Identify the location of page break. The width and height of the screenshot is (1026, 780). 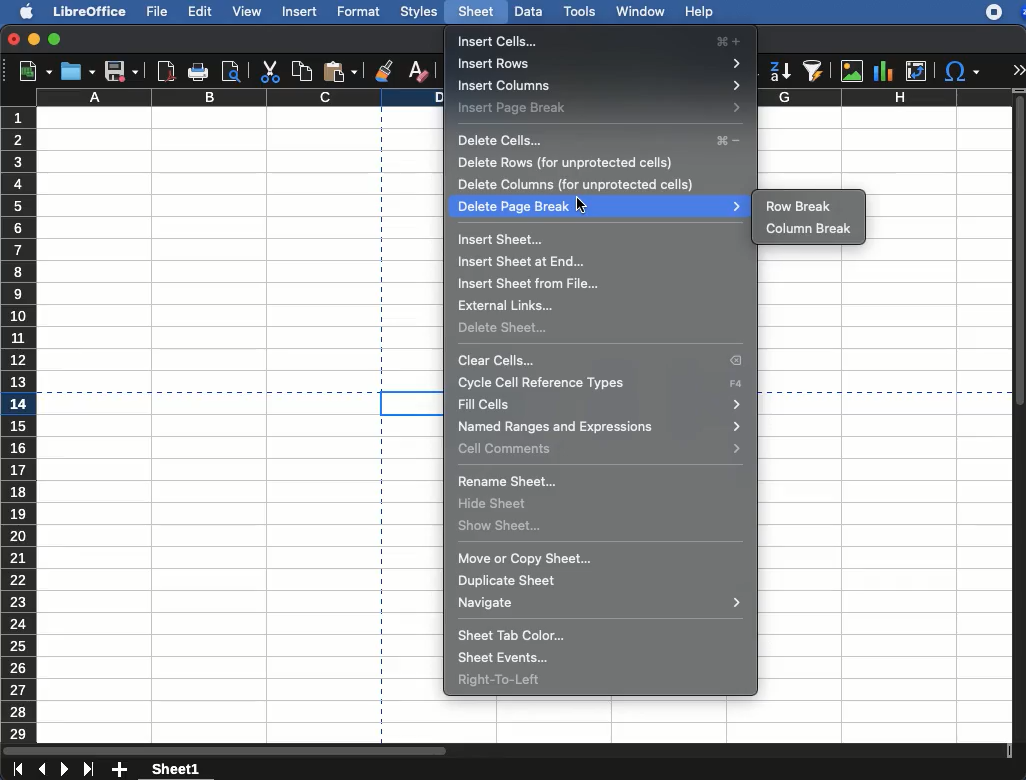
(196, 391).